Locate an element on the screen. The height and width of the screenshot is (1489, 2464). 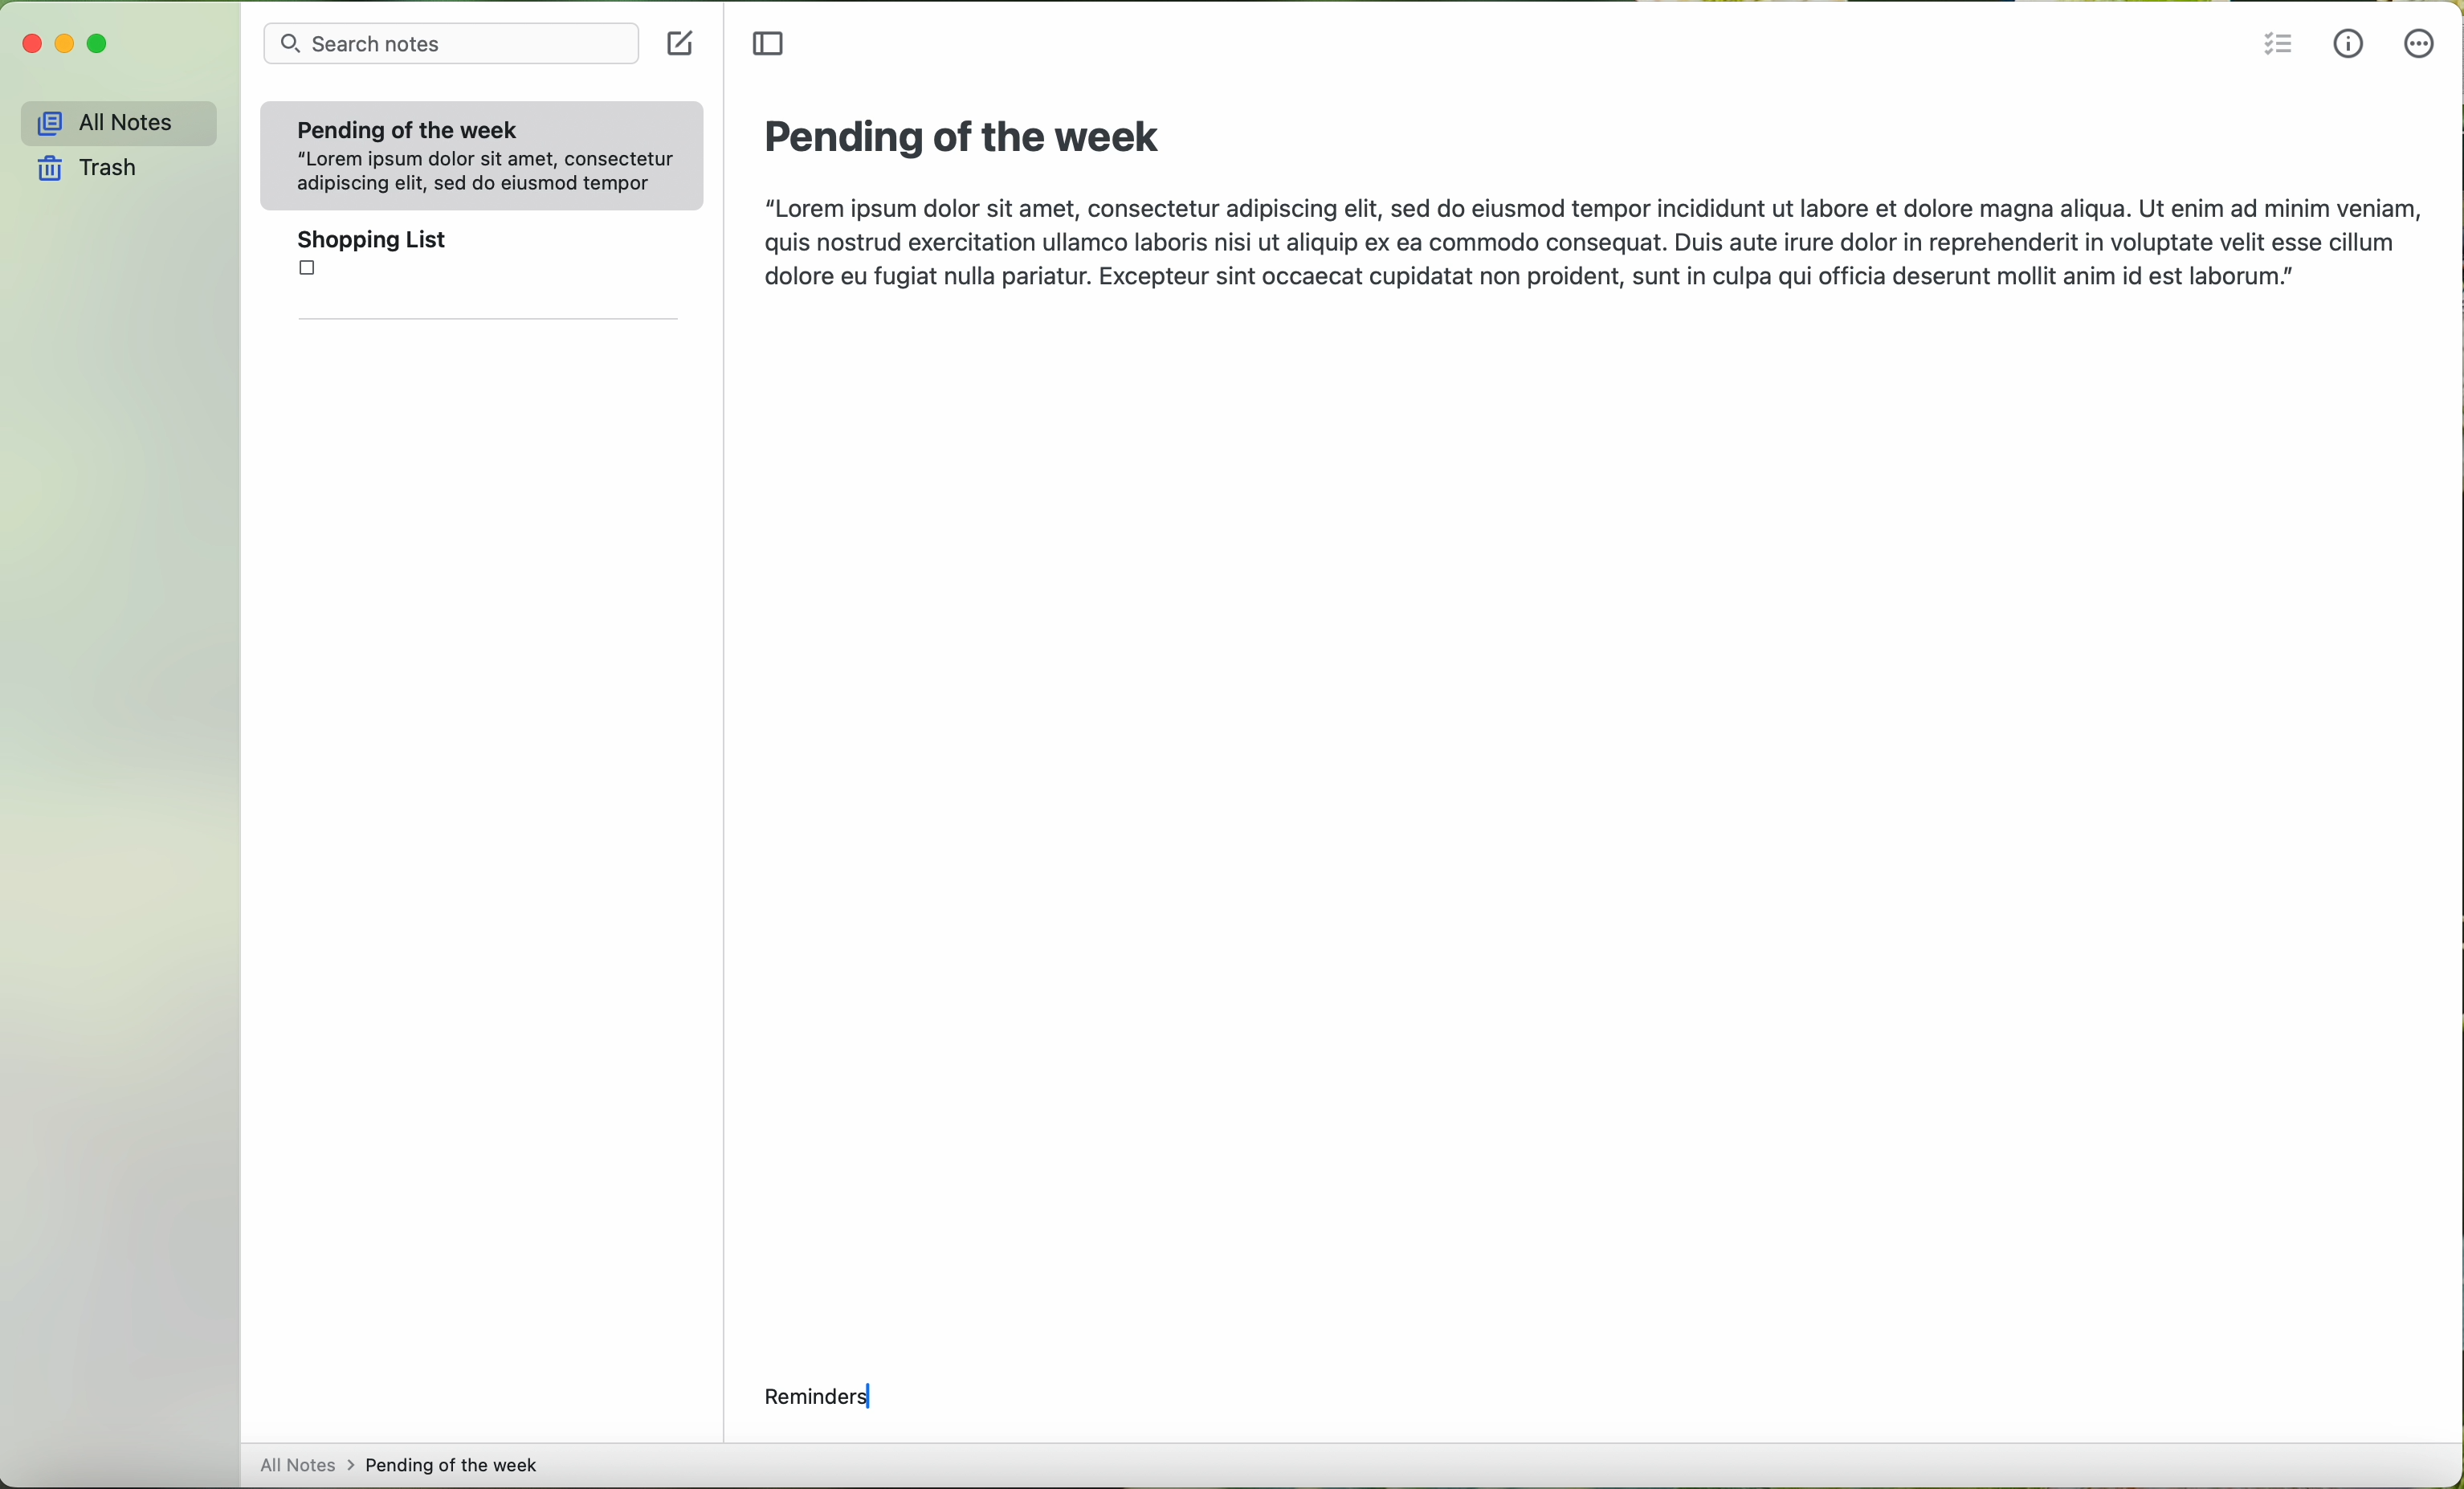
trash is located at coordinates (85, 167).